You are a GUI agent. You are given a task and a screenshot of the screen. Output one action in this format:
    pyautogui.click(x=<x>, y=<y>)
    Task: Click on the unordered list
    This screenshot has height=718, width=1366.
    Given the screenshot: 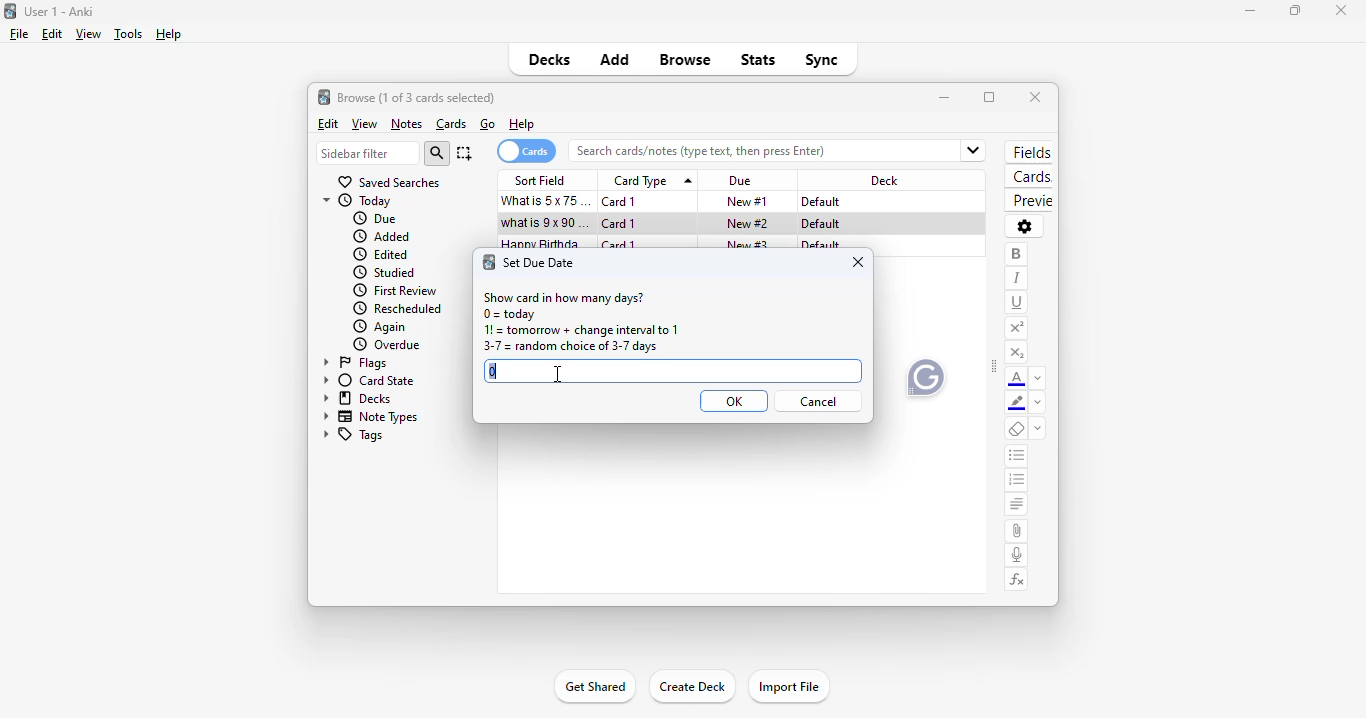 What is the action you would take?
    pyautogui.click(x=1018, y=455)
    